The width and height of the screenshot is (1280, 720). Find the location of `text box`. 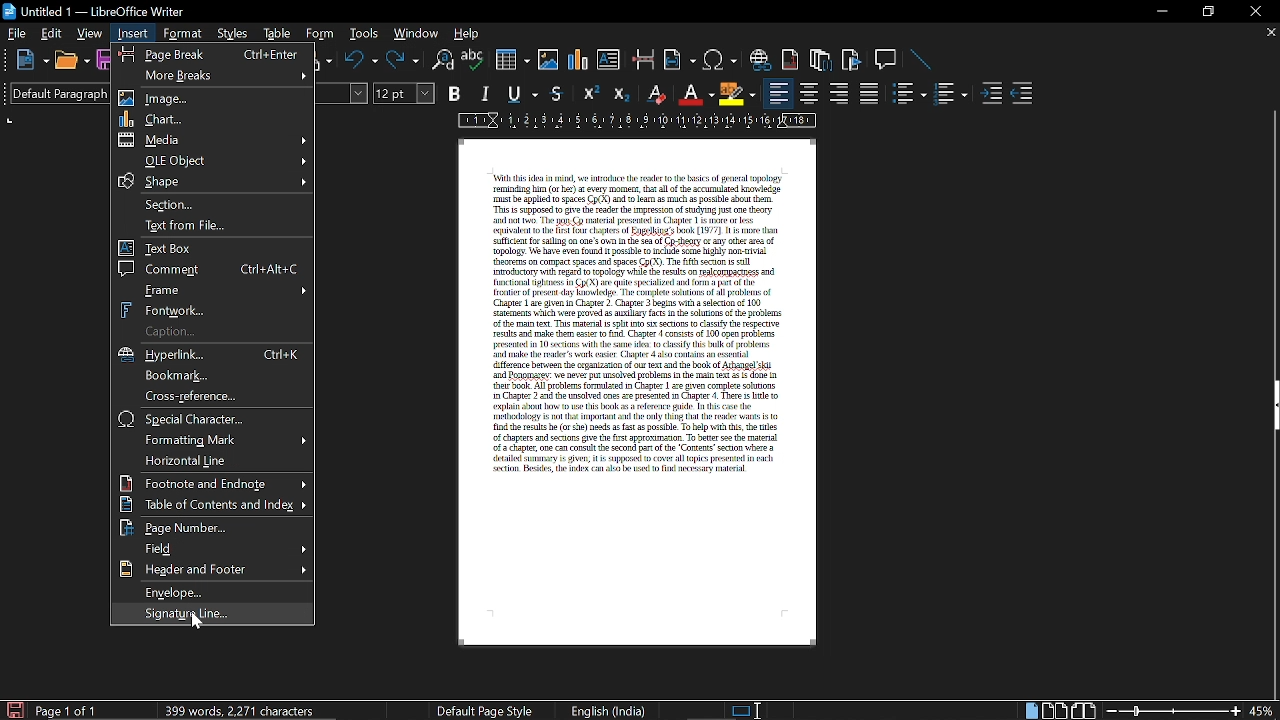

text box is located at coordinates (212, 248).